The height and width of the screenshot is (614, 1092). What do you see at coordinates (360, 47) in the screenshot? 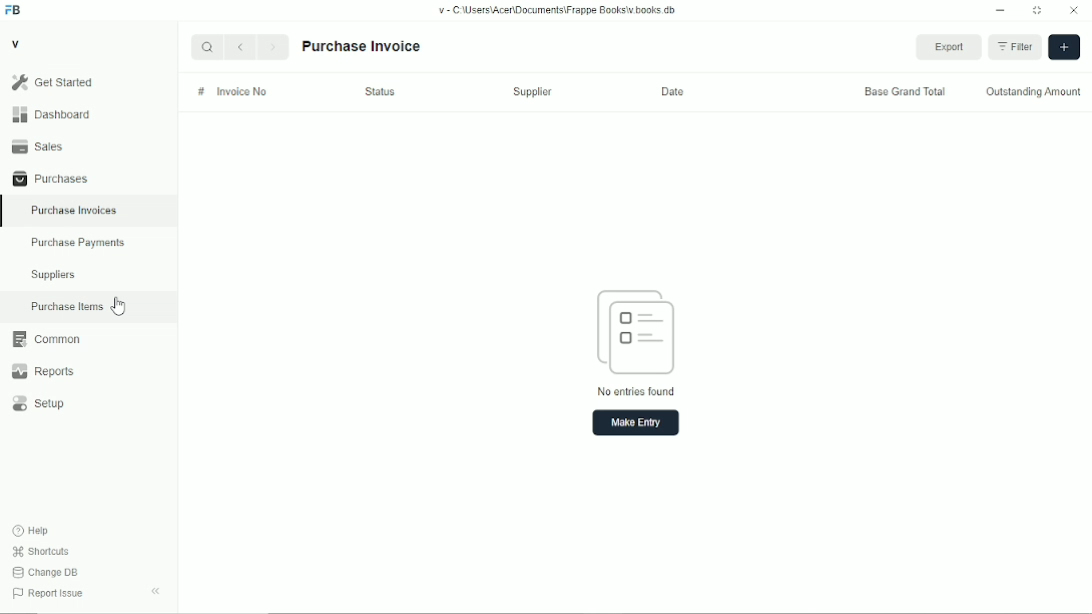
I see `purchase invoice` at bounding box center [360, 47].